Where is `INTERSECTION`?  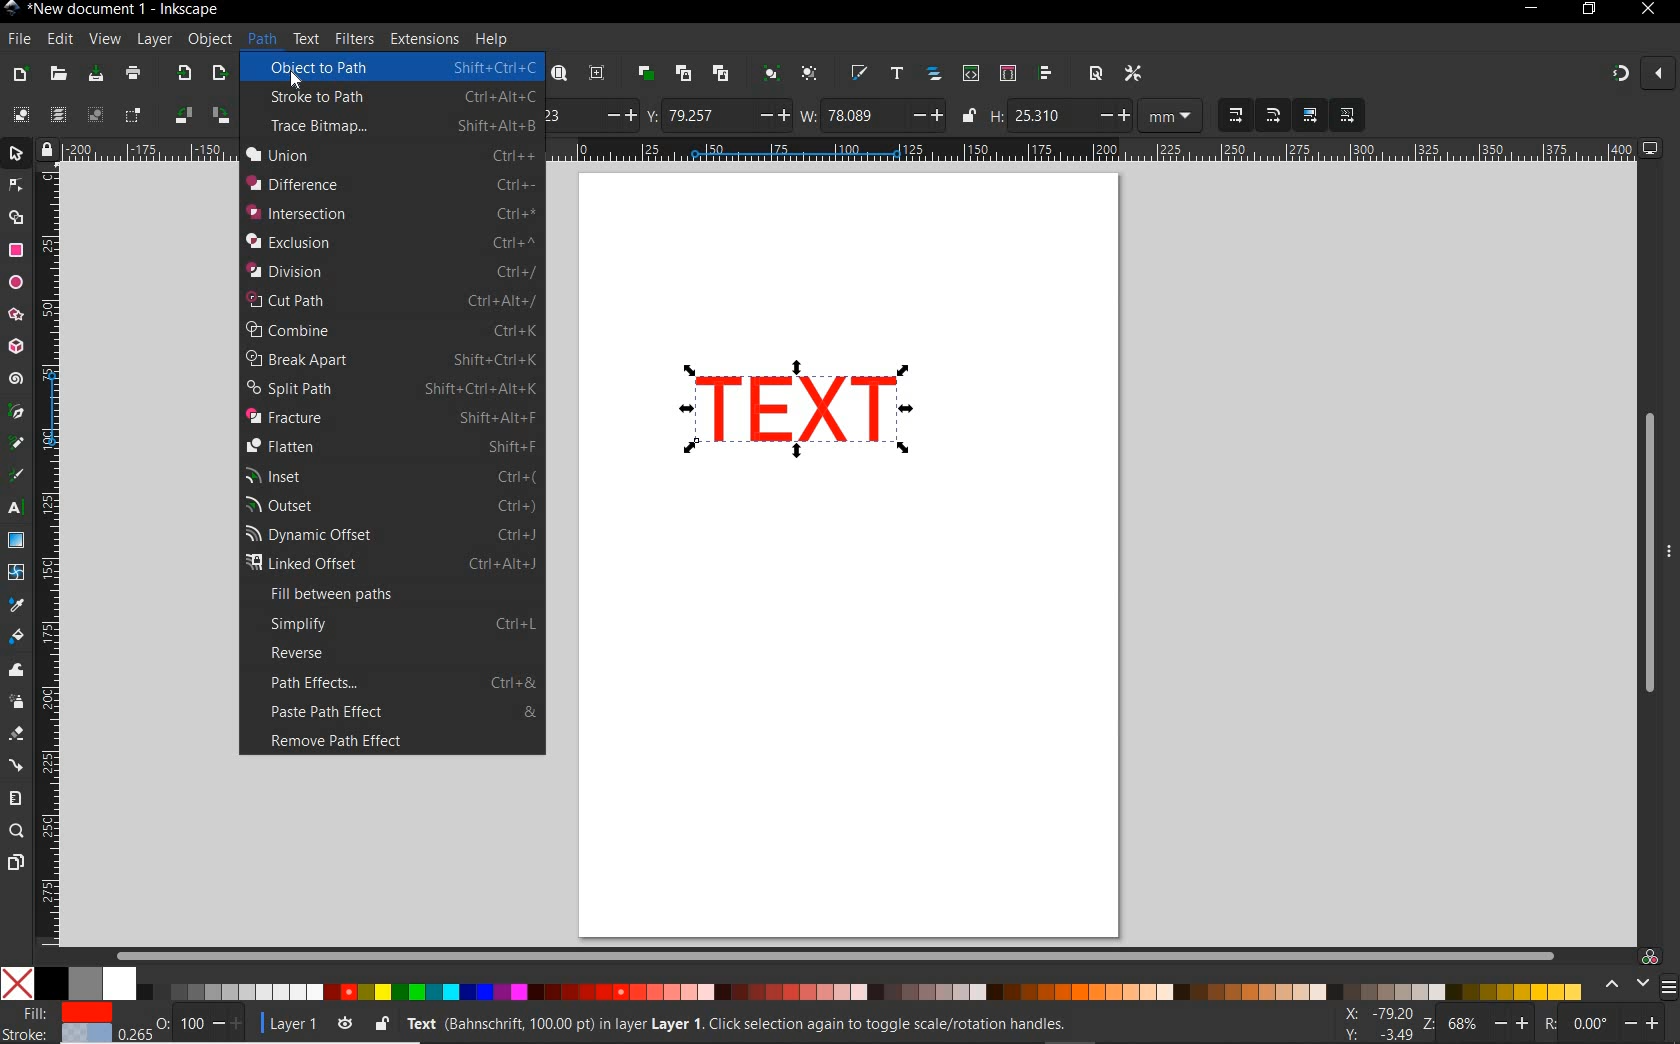
INTERSECTION is located at coordinates (390, 213).